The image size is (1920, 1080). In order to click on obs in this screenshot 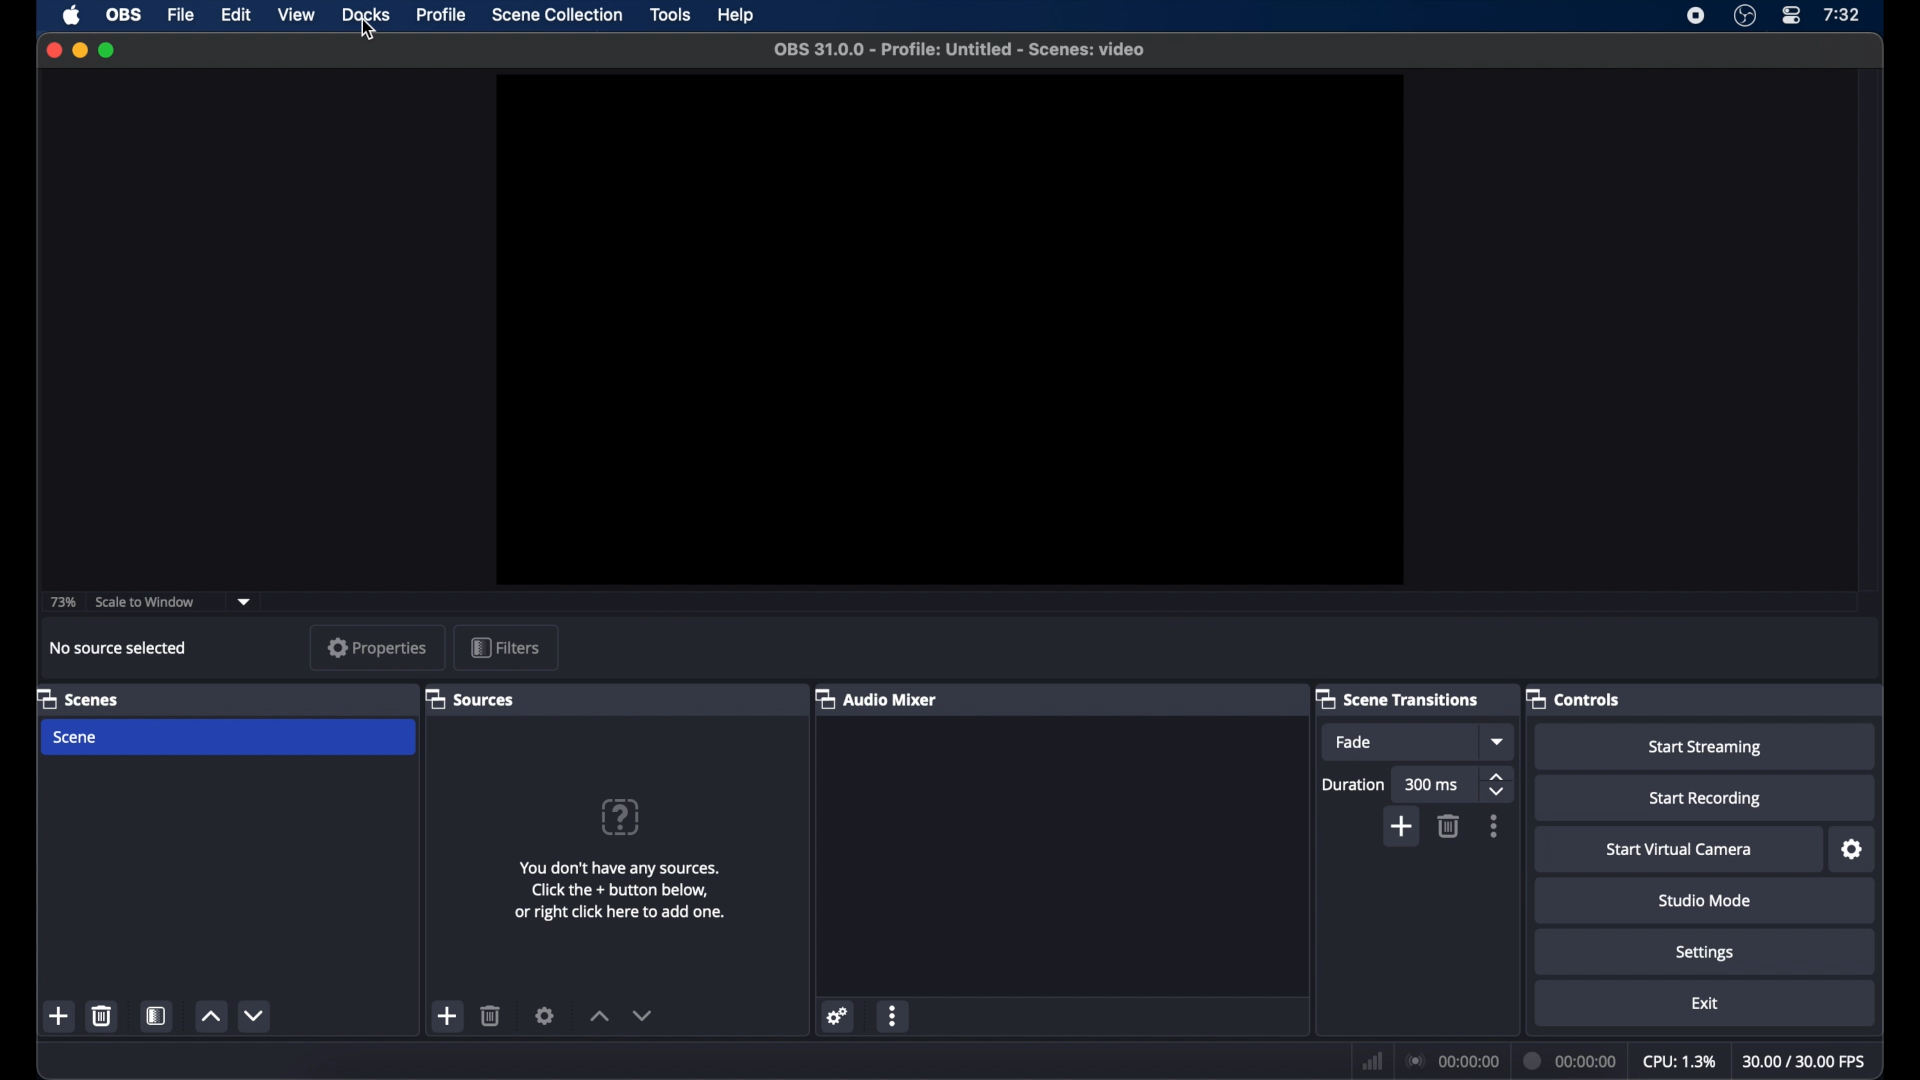, I will do `click(124, 15)`.